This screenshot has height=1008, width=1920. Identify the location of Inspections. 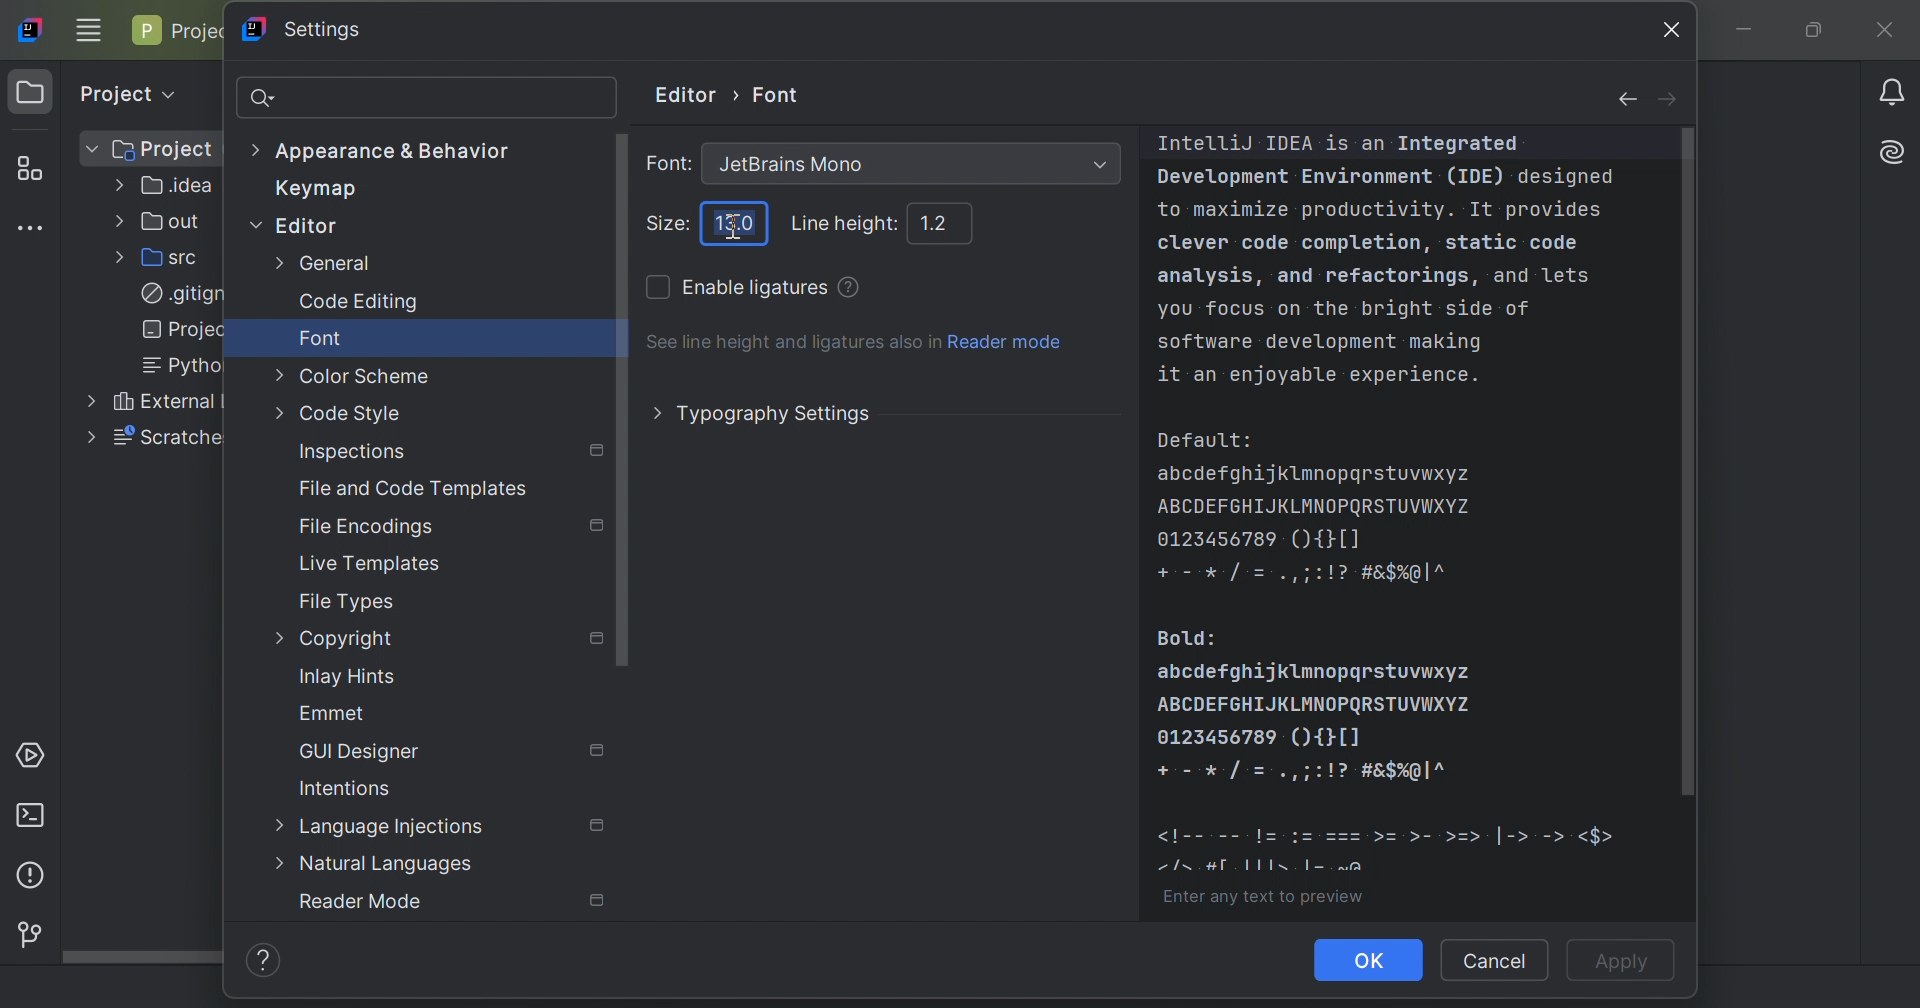
(352, 452).